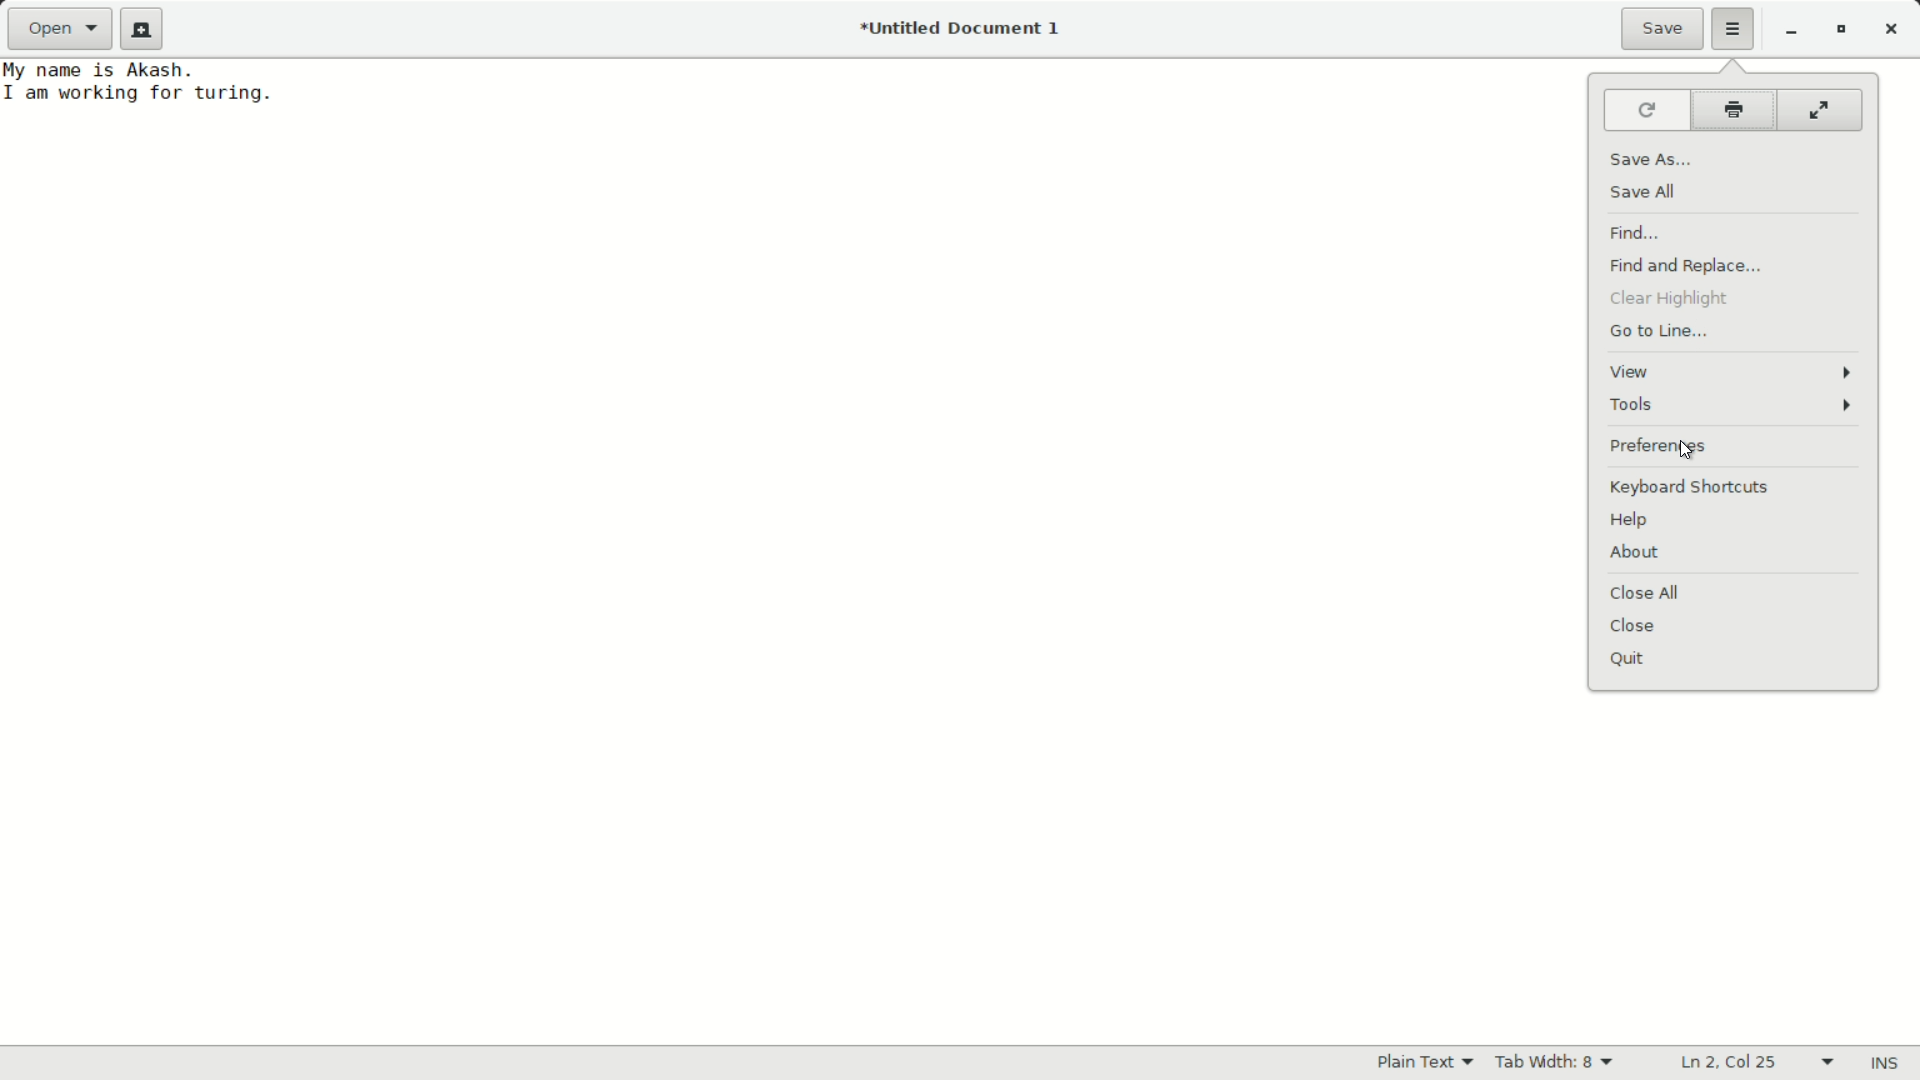  What do you see at coordinates (1690, 488) in the screenshot?
I see `keyboard shortcuts` at bounding box center [1690, 488].